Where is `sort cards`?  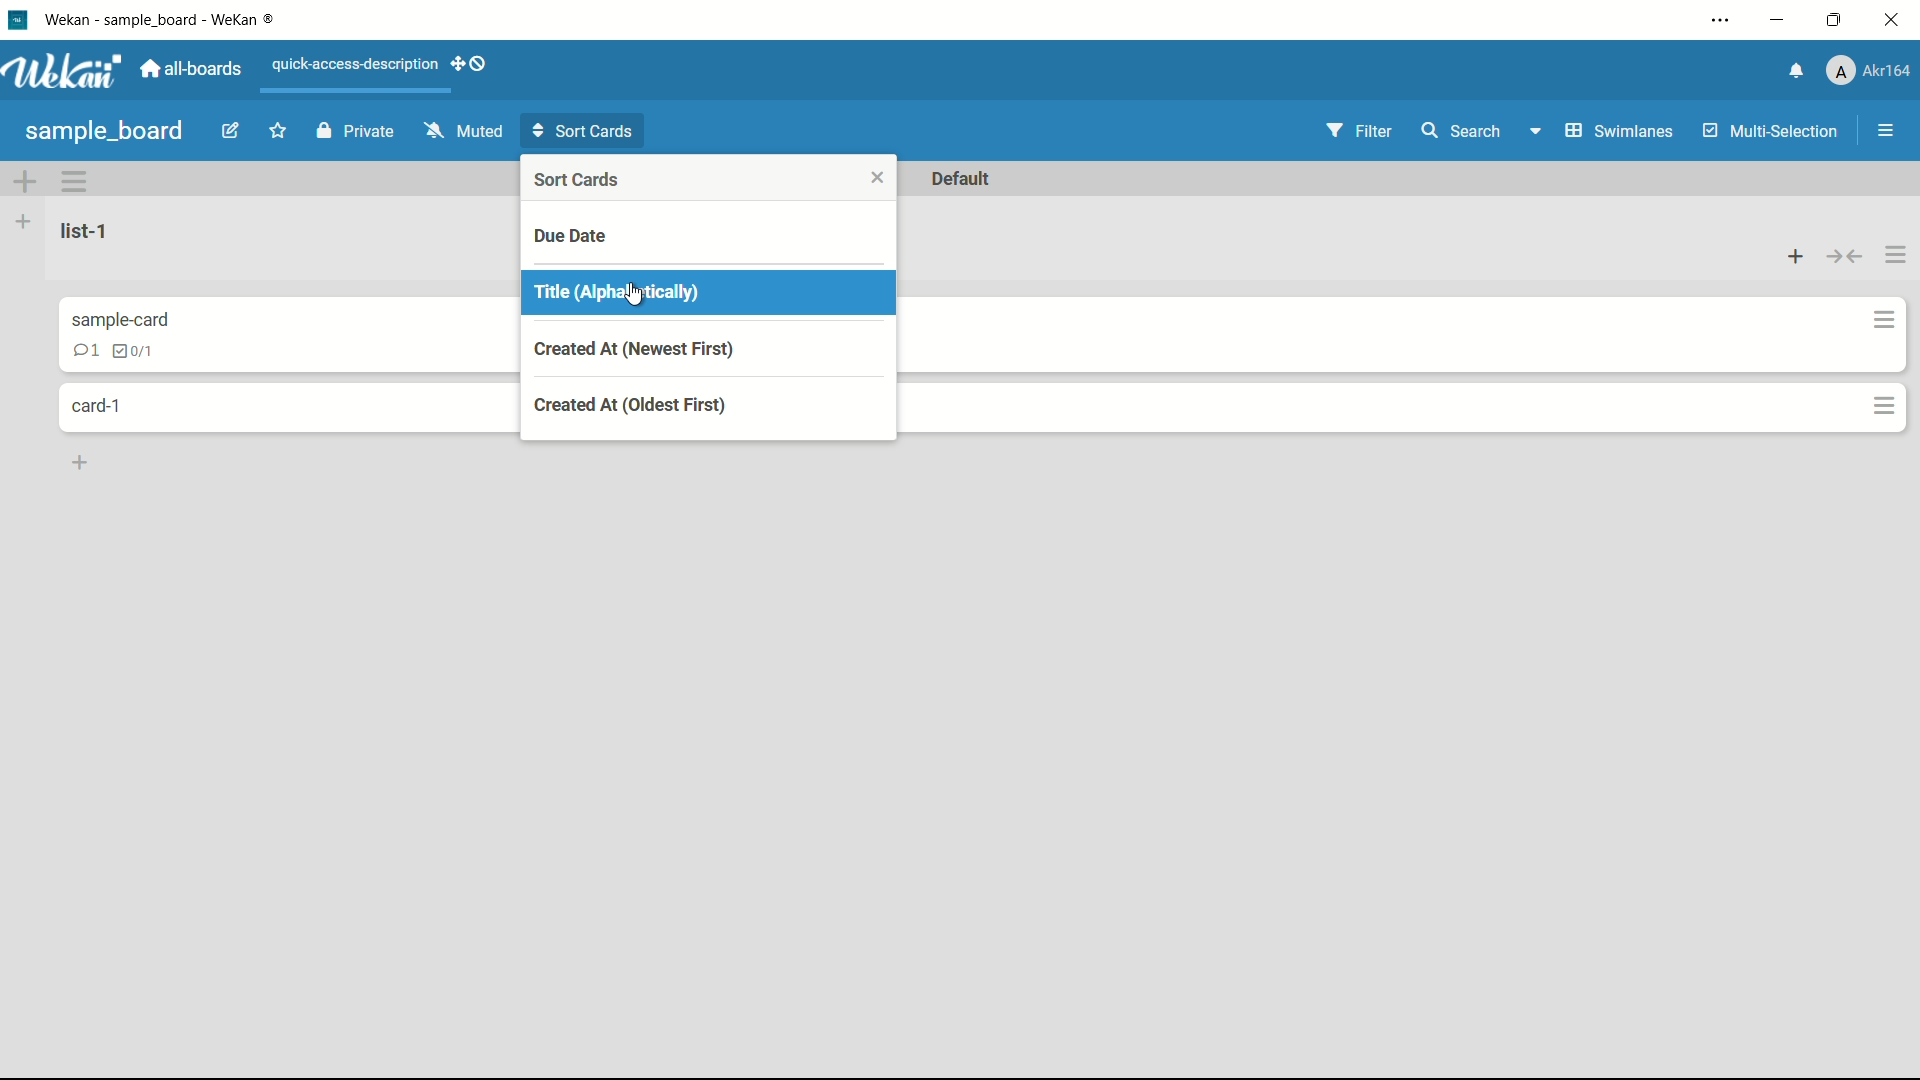
sort cards is located at coordinates (584, 181).